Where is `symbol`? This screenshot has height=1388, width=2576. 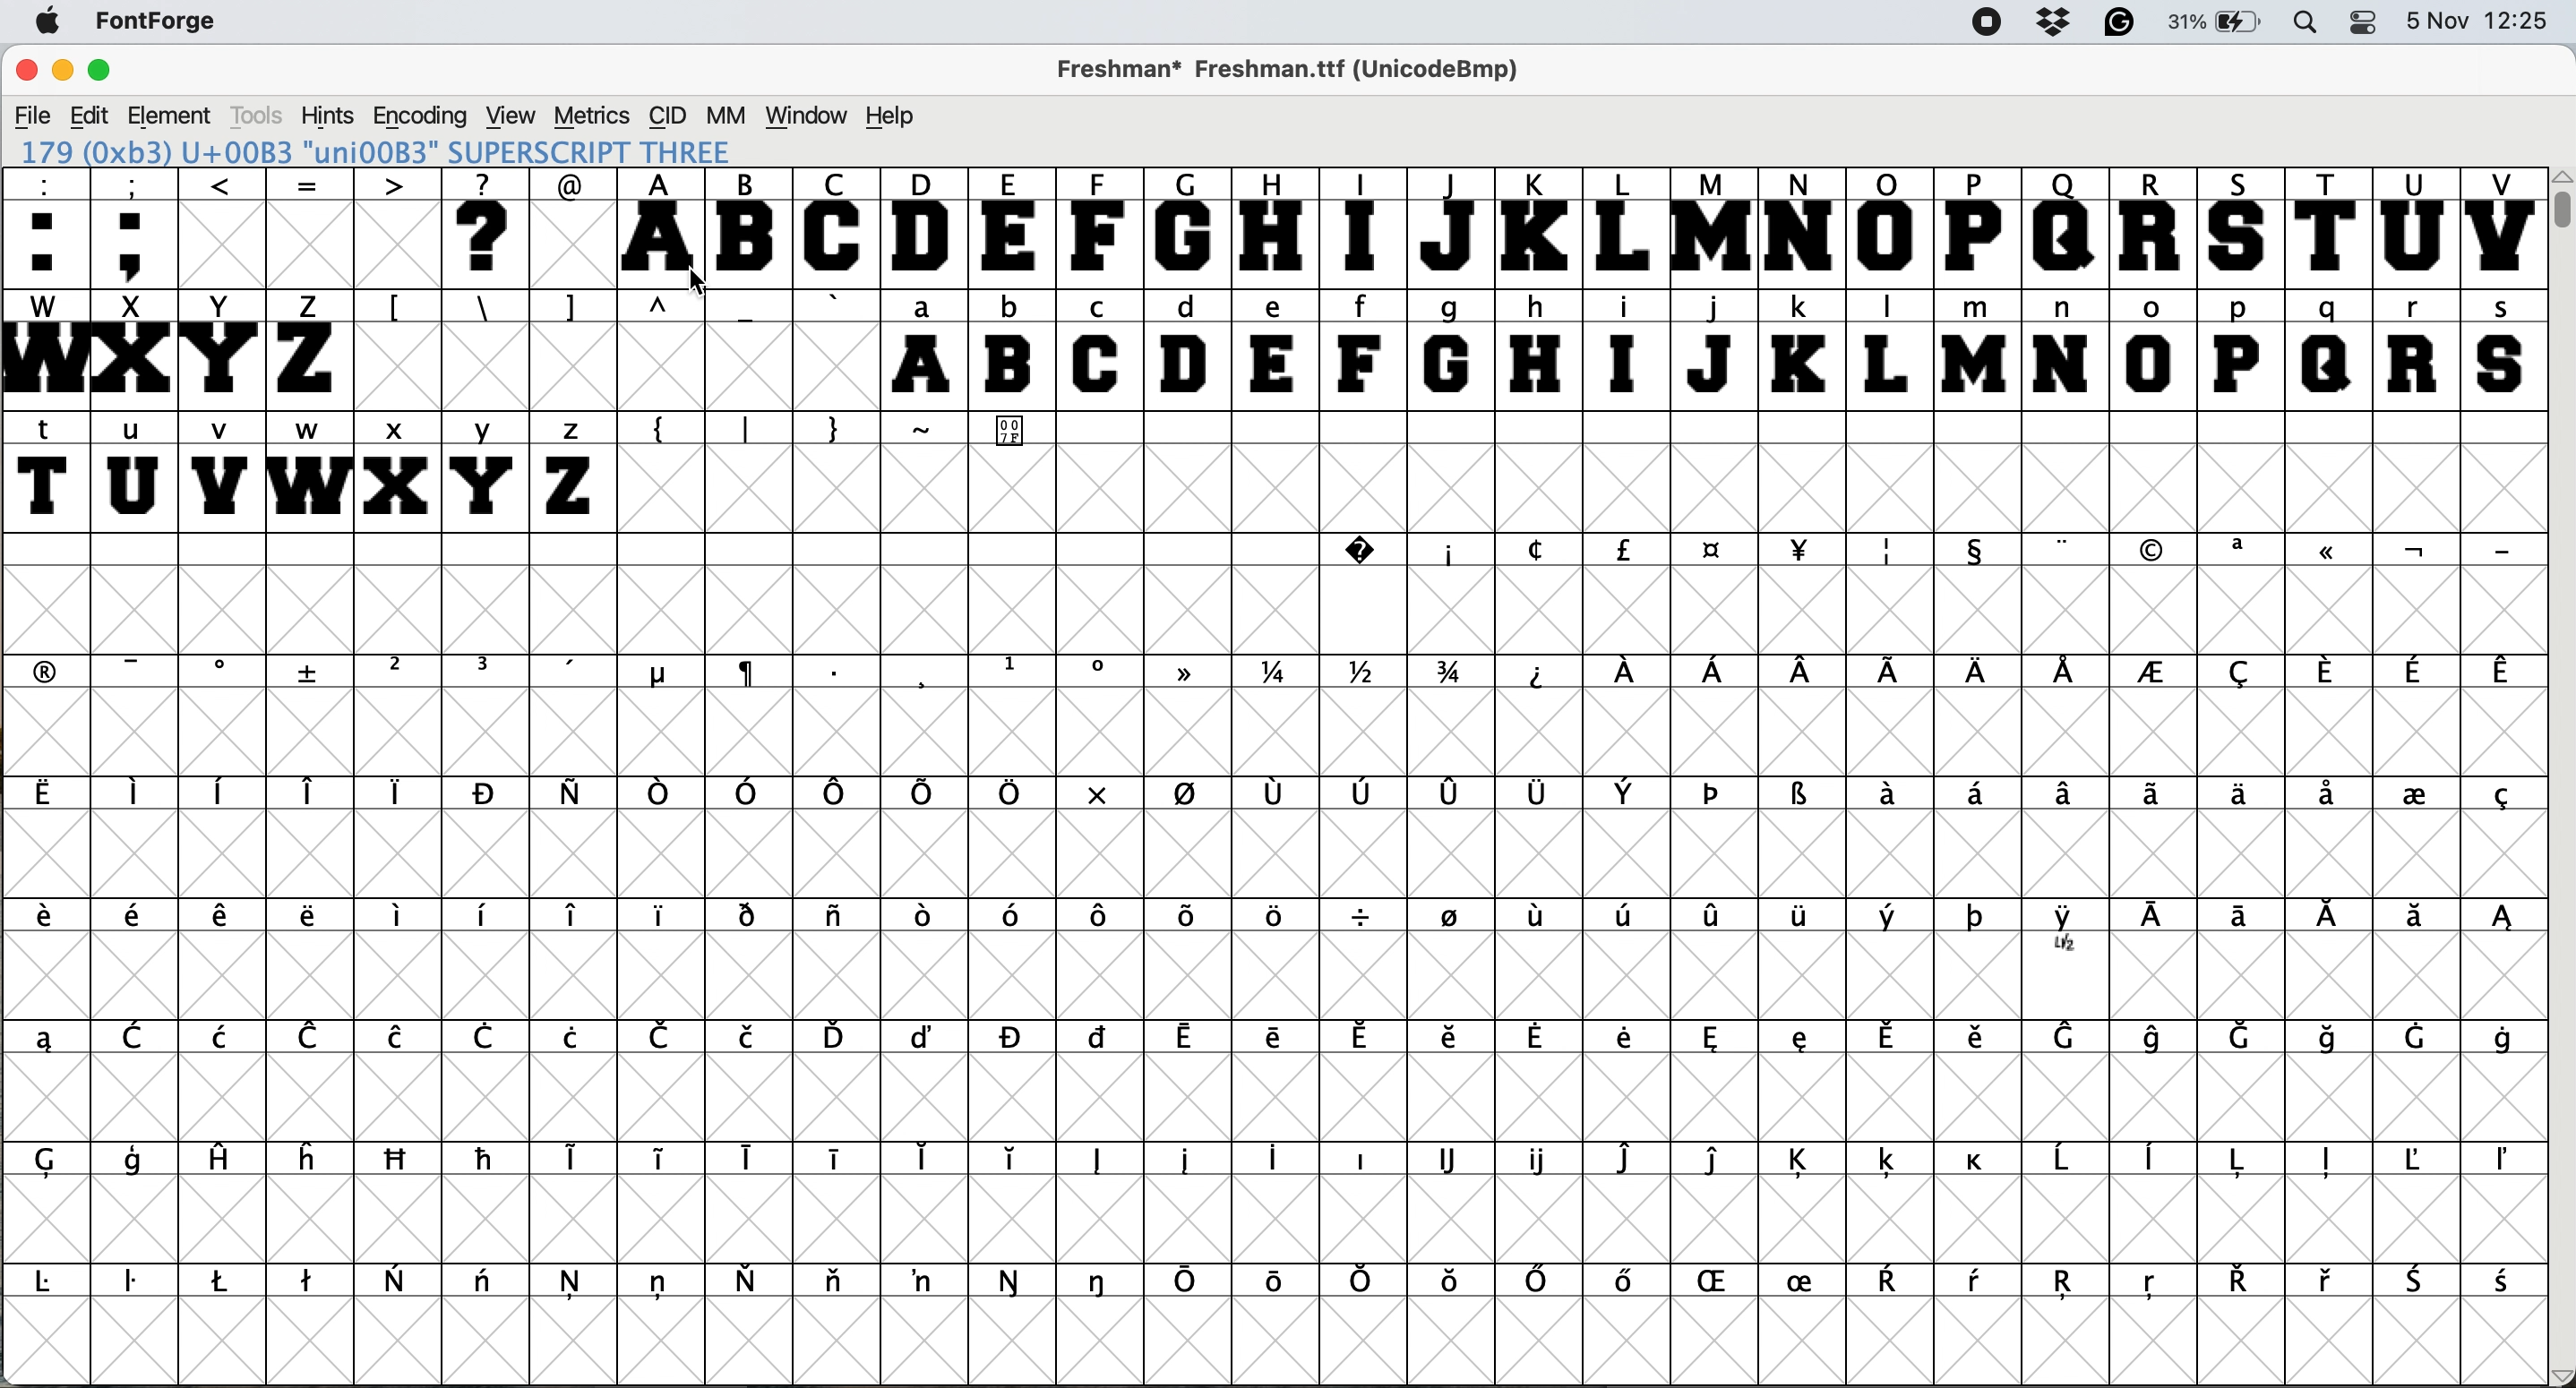
symbol is located at coordinates (1631, 670).